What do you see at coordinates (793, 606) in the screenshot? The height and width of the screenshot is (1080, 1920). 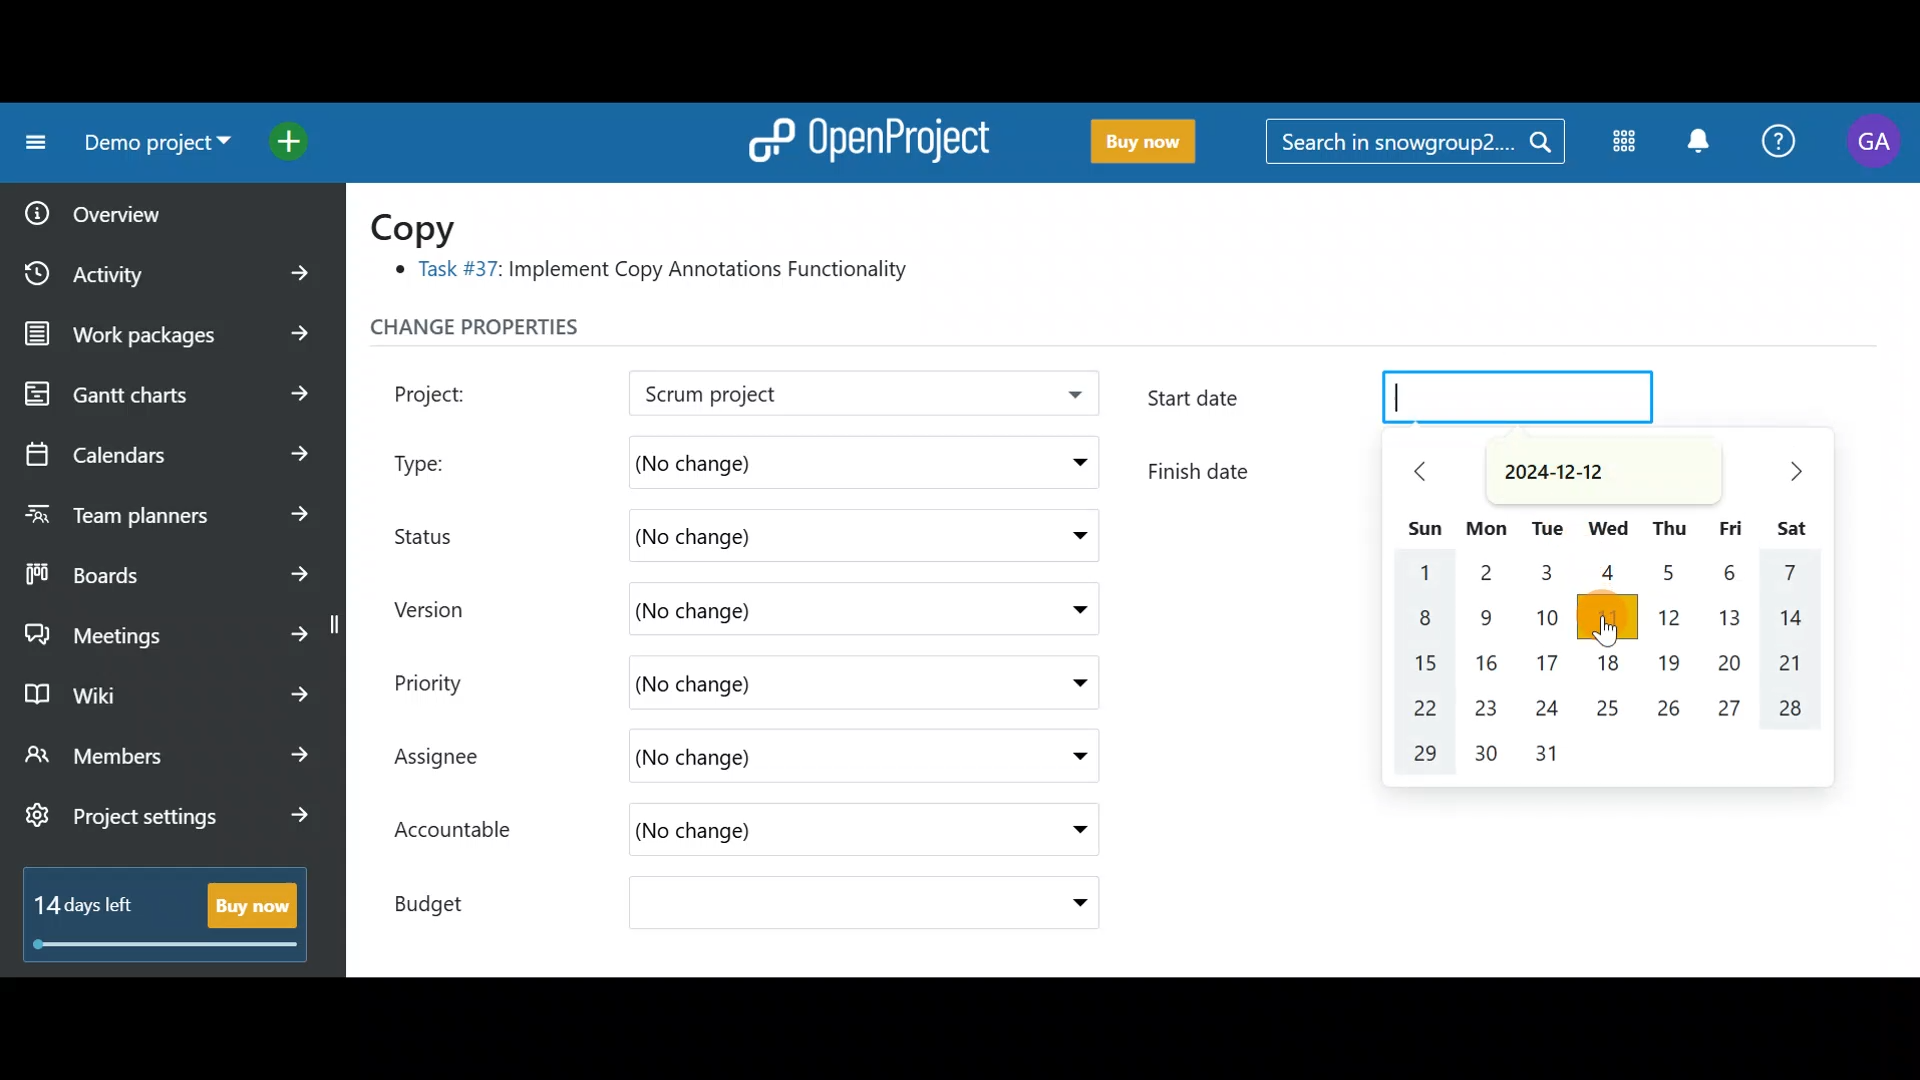 I see `(No change)` at bounding box center [793, 606].